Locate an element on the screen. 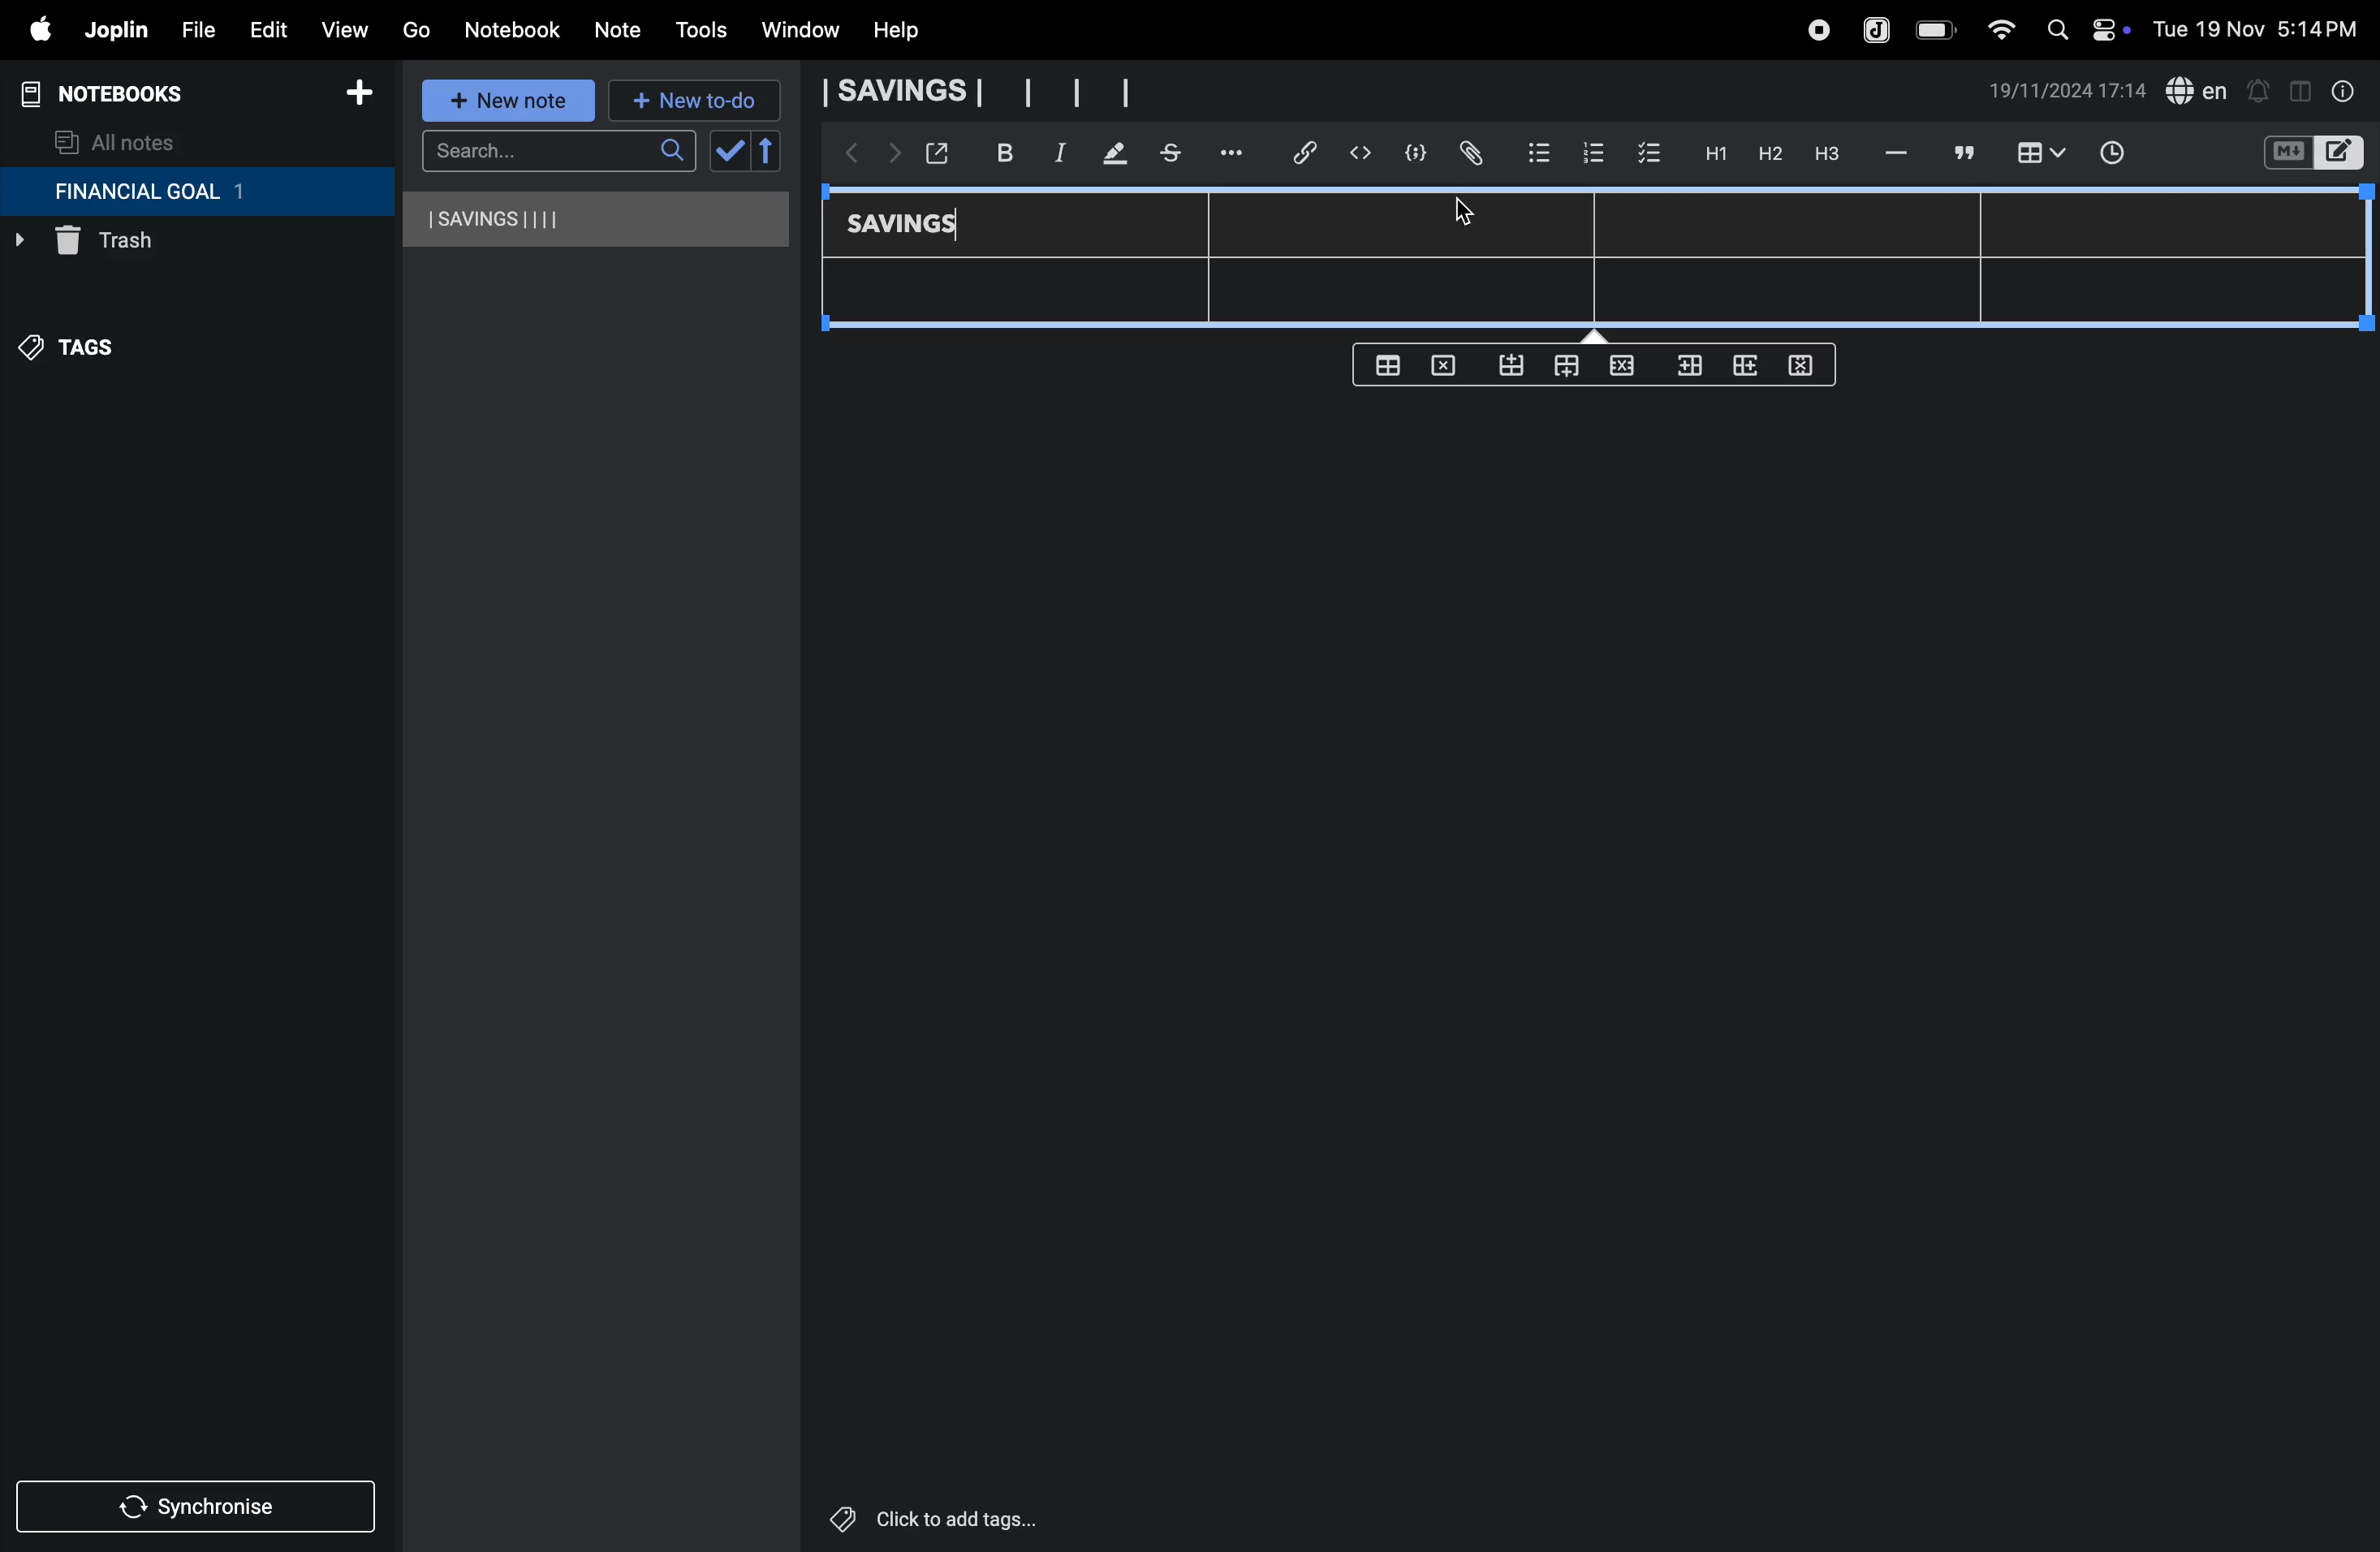 The width and height of the screenshot is (2380, 1552). delete is located at coordinates (1449, 364).